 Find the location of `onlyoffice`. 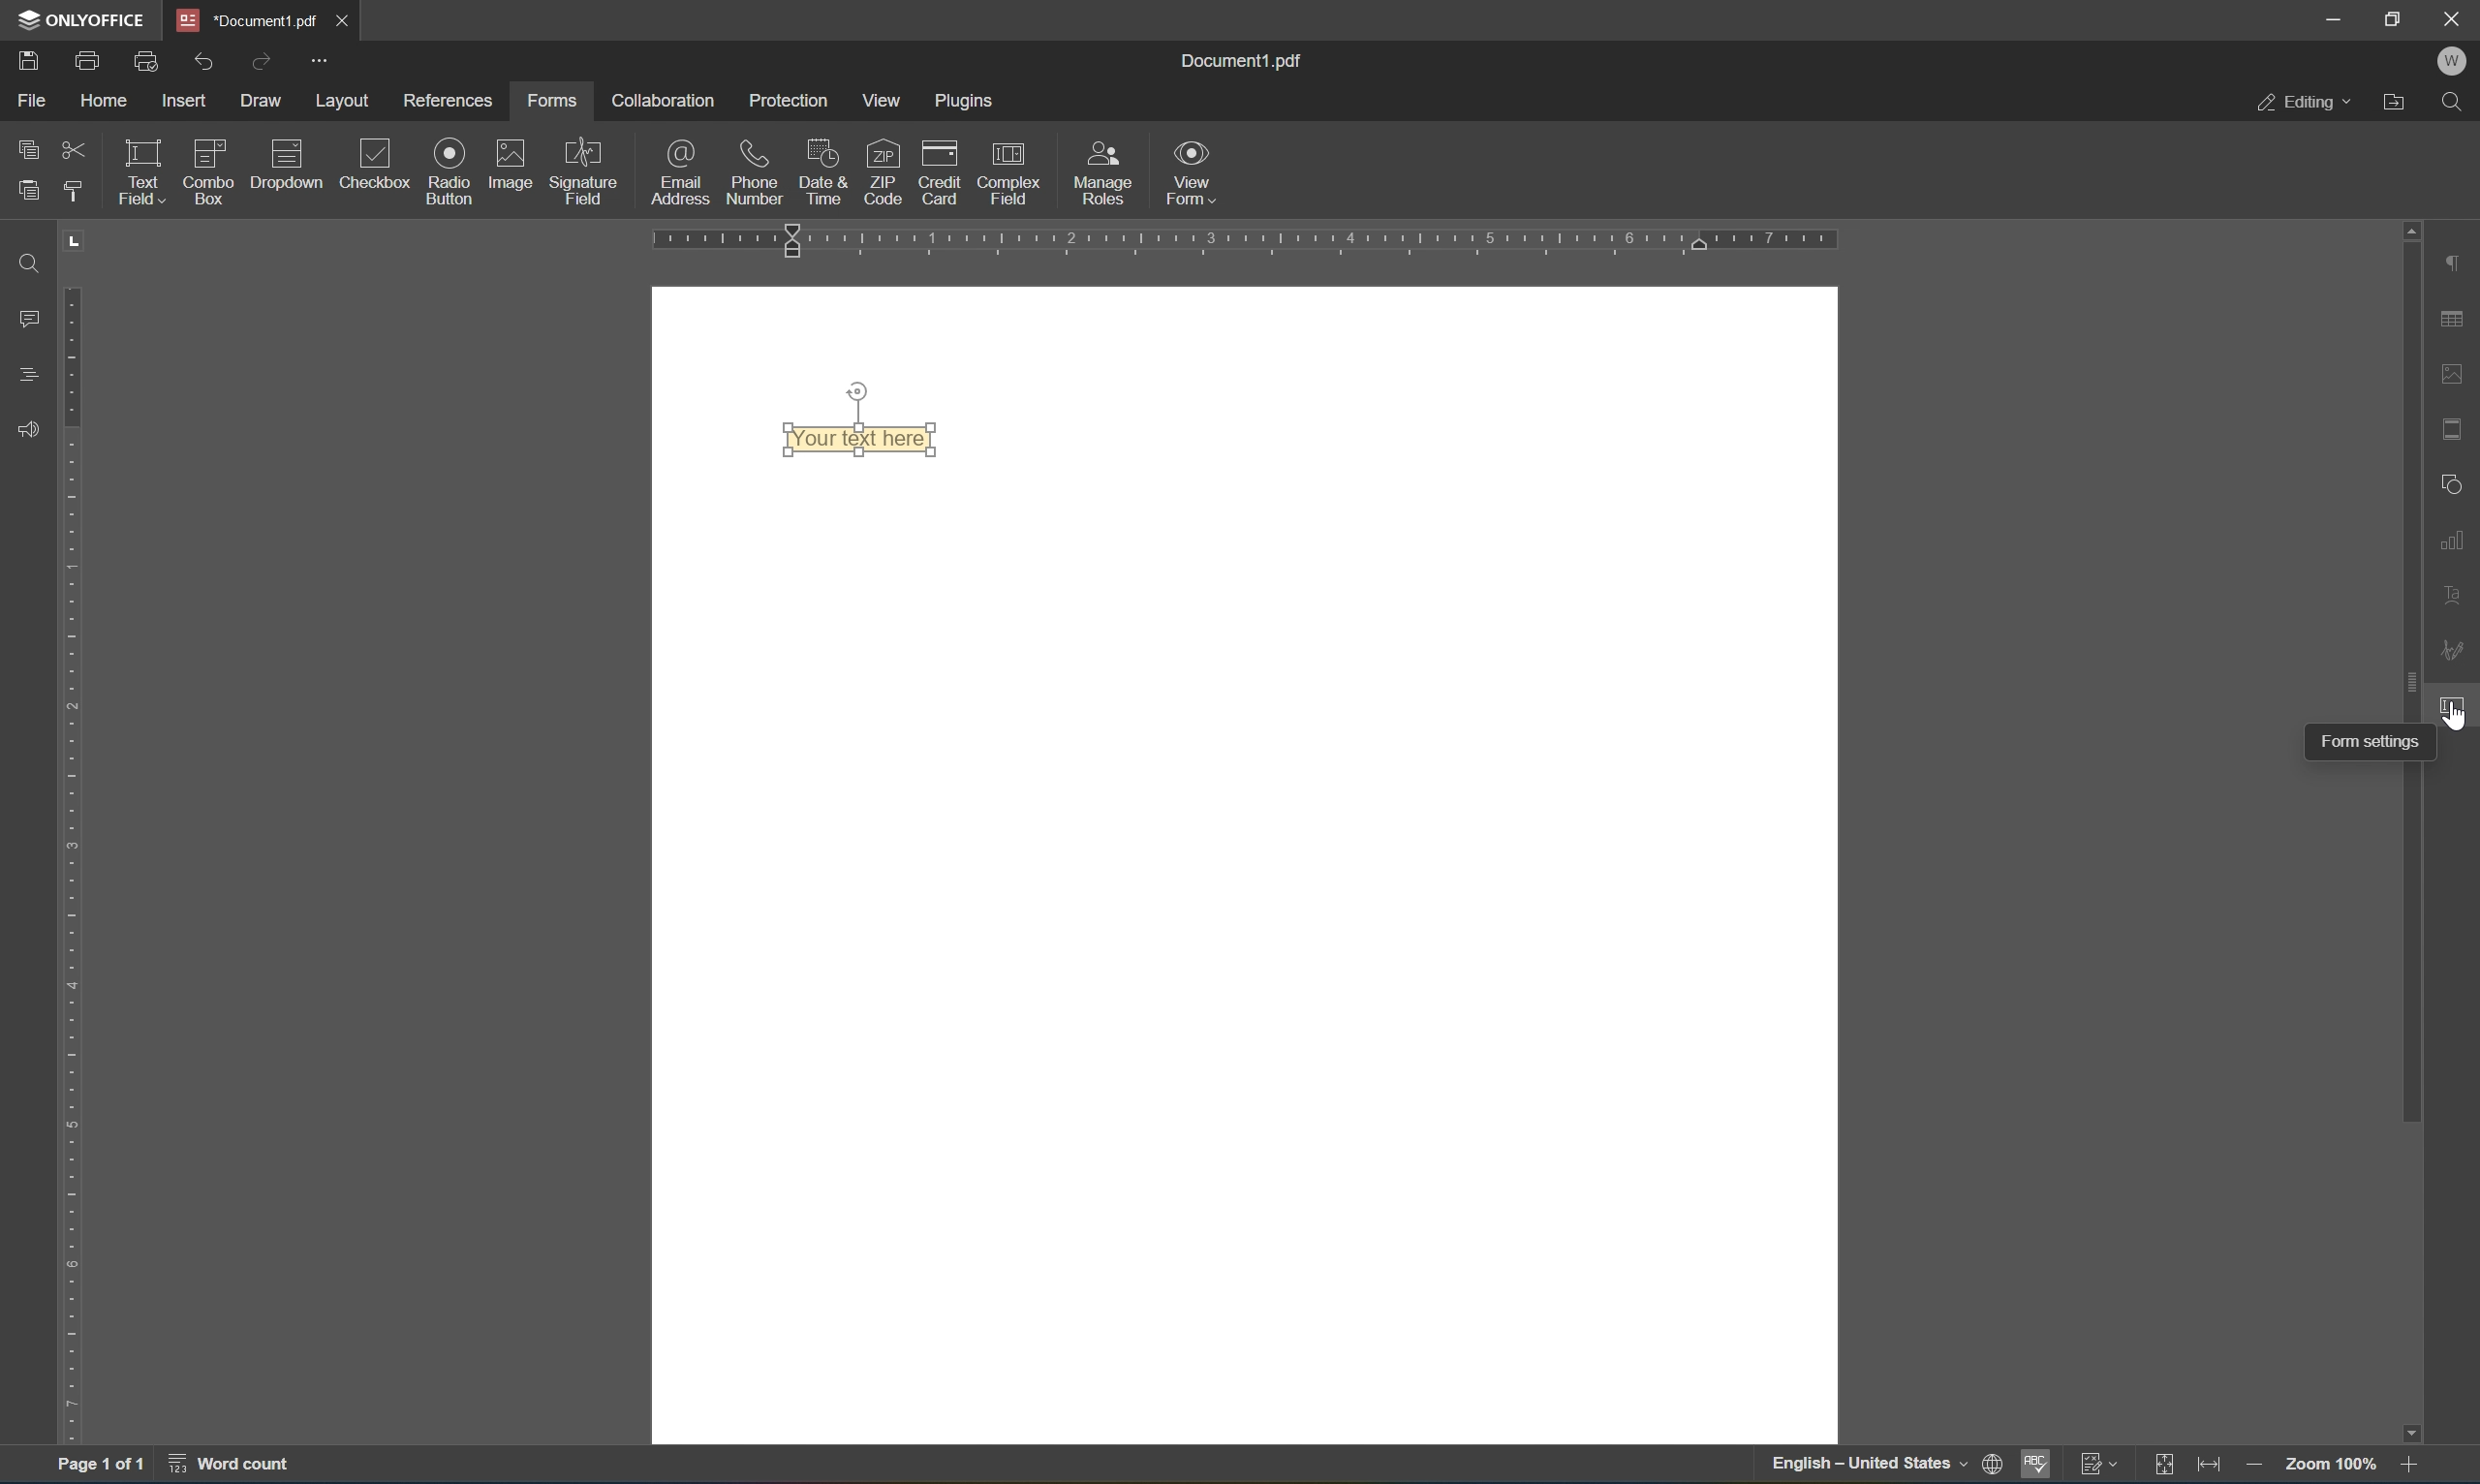

onlyoffice is located at coordinates (85, 17).